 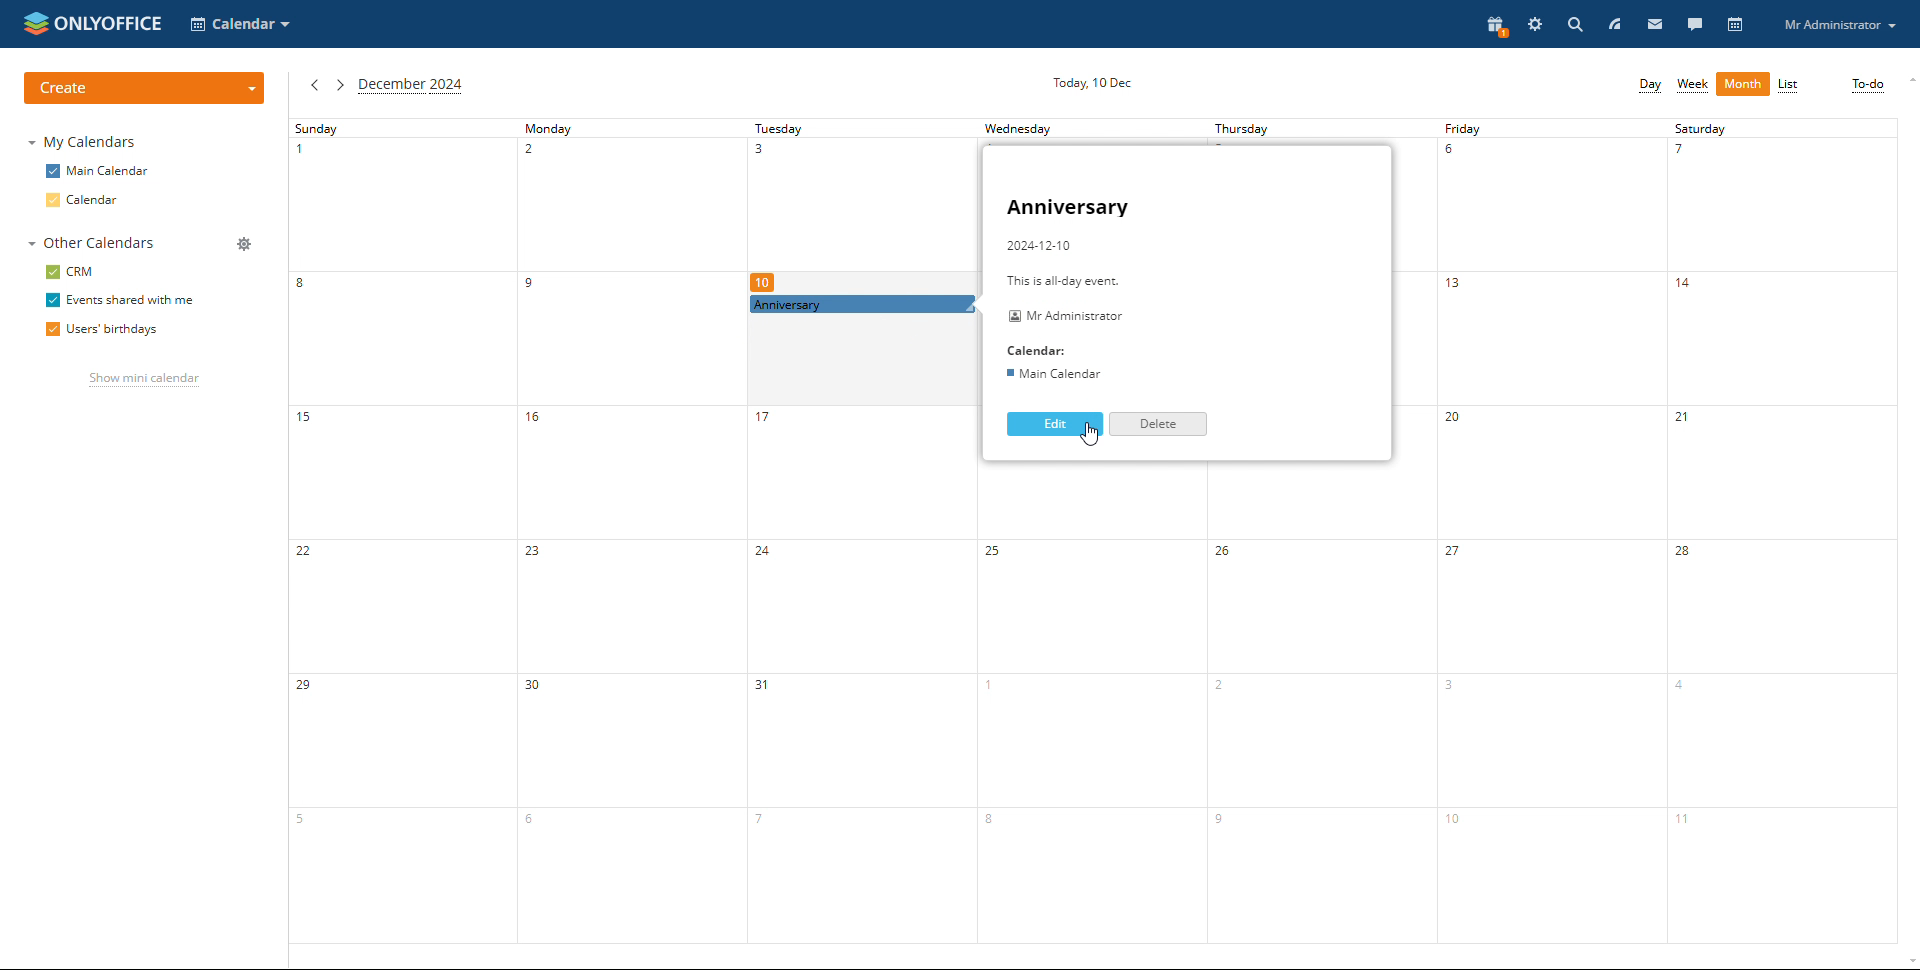 What do you see at coordinates (242, 244) in the screenshot?
I see `manage` at bounding box center [242, 244].